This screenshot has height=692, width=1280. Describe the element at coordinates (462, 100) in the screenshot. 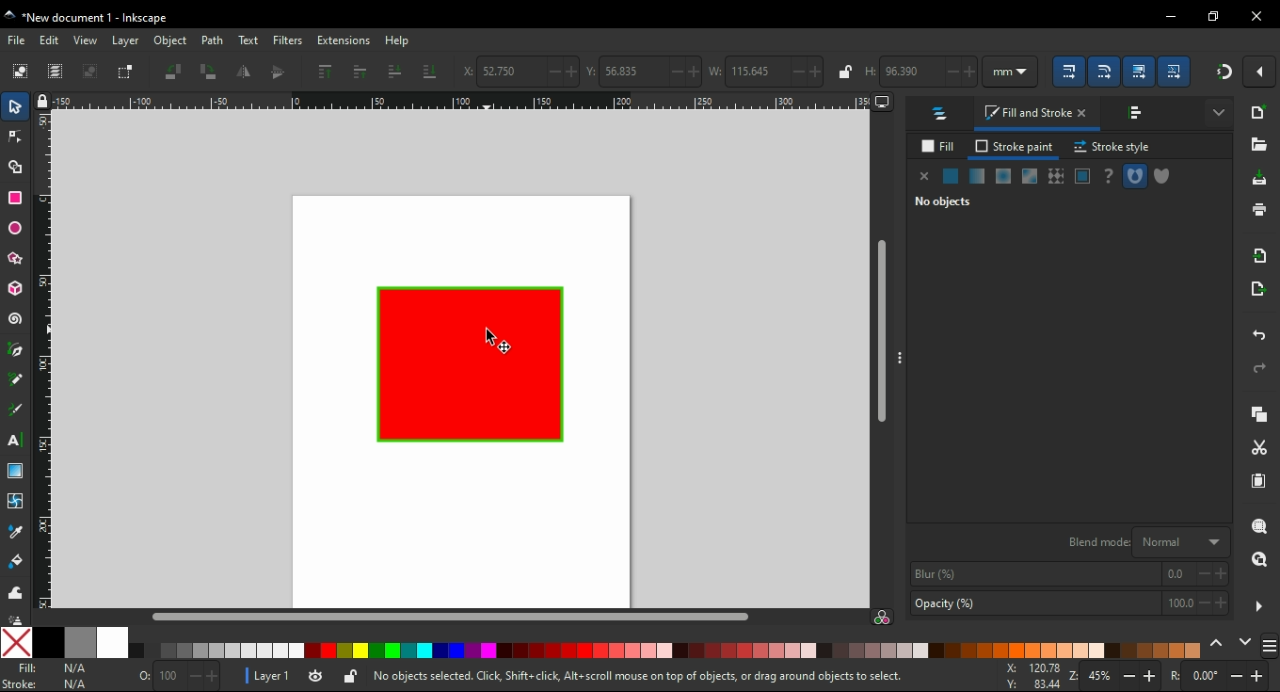

I see `ruler` at that location.